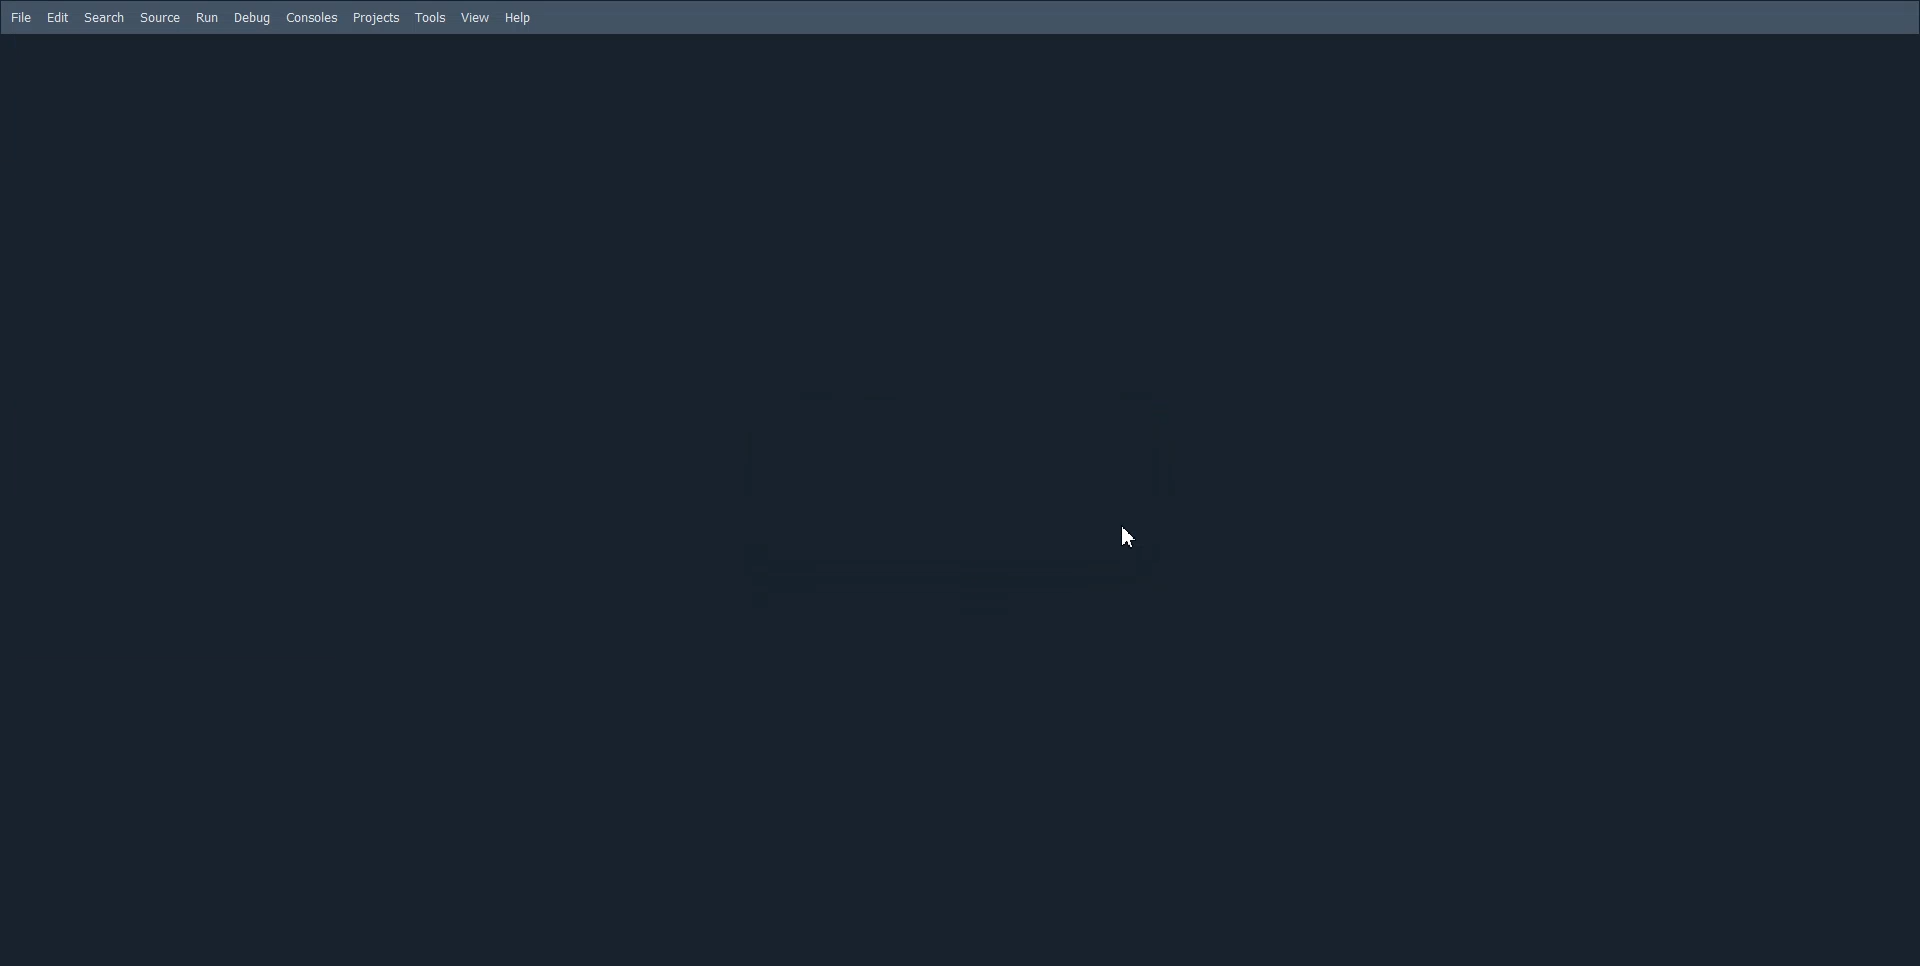 The image size is (1920, 966). I want to click on Cursor, so click(1133, 538).